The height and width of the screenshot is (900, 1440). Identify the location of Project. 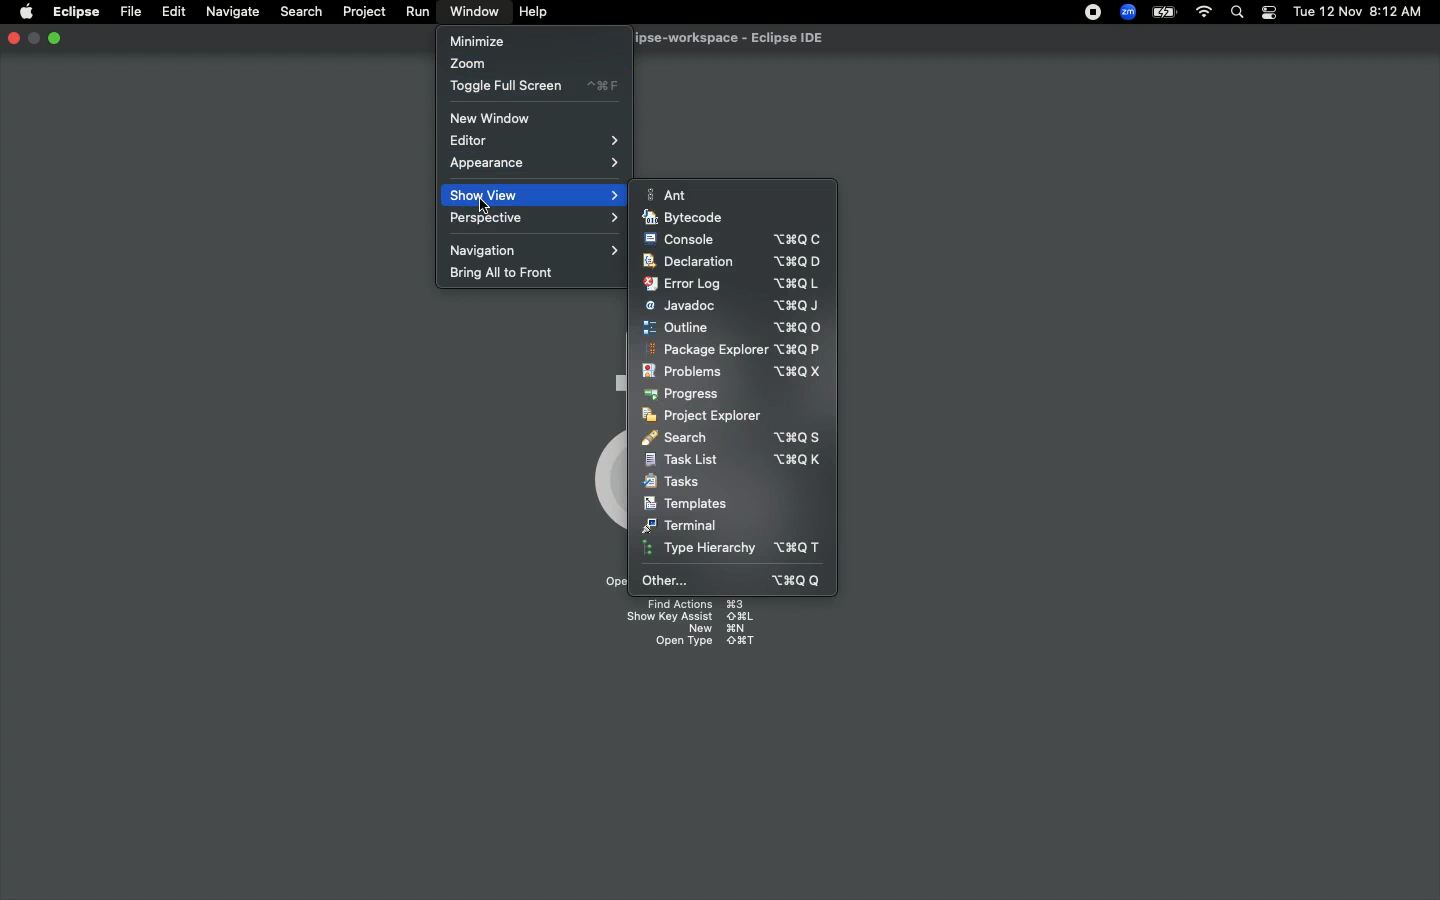
(360, 12).